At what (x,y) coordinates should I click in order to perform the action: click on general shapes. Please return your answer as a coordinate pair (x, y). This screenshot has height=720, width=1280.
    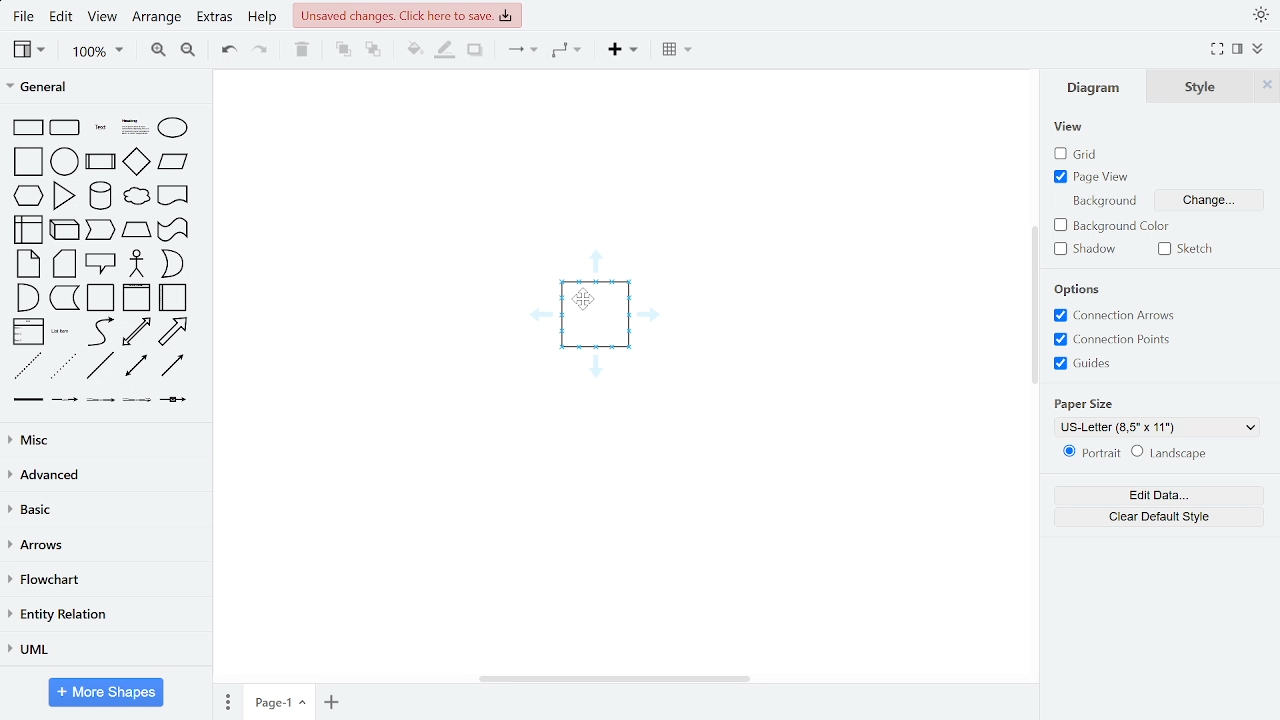
    Looking at the image, I should click on (133, 230).